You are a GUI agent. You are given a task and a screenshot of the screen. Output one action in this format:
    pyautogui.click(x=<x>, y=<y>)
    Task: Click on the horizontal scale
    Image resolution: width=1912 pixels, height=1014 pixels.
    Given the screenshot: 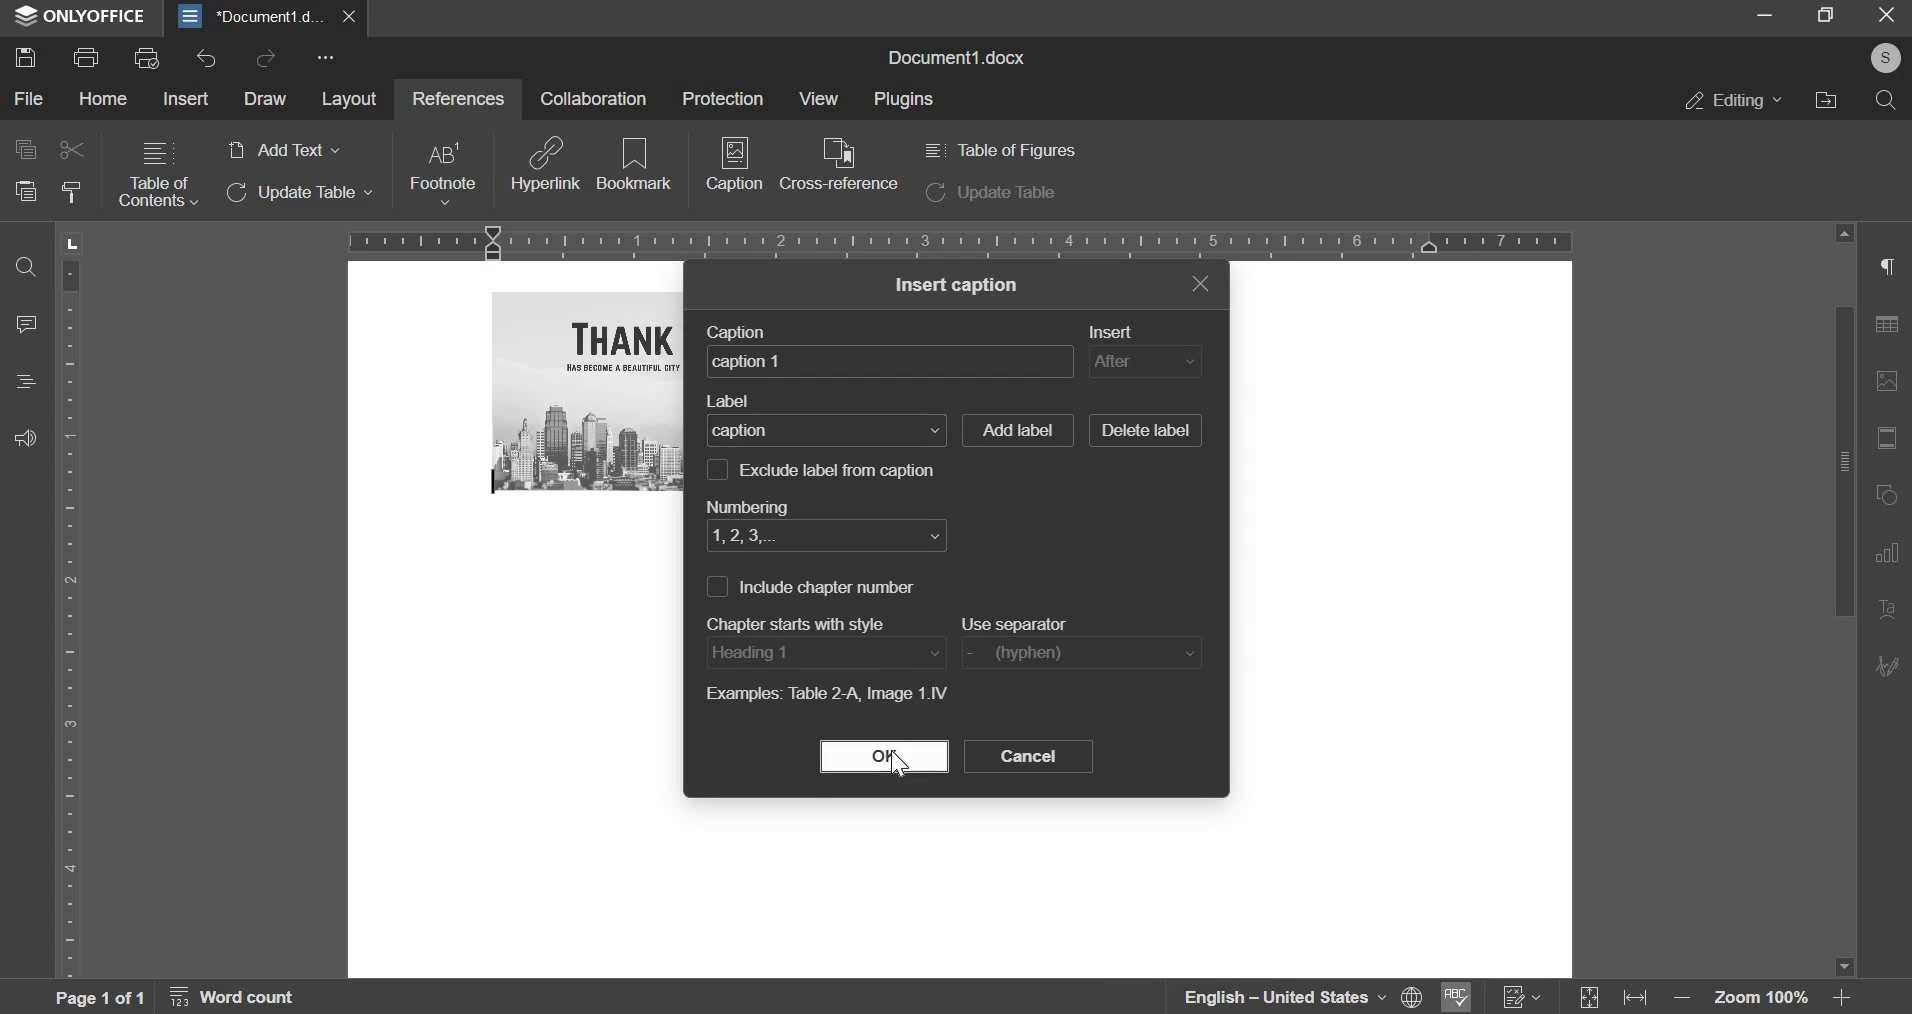 What is the action you would take?
    pyautogui.click(x=960, y=240)
    